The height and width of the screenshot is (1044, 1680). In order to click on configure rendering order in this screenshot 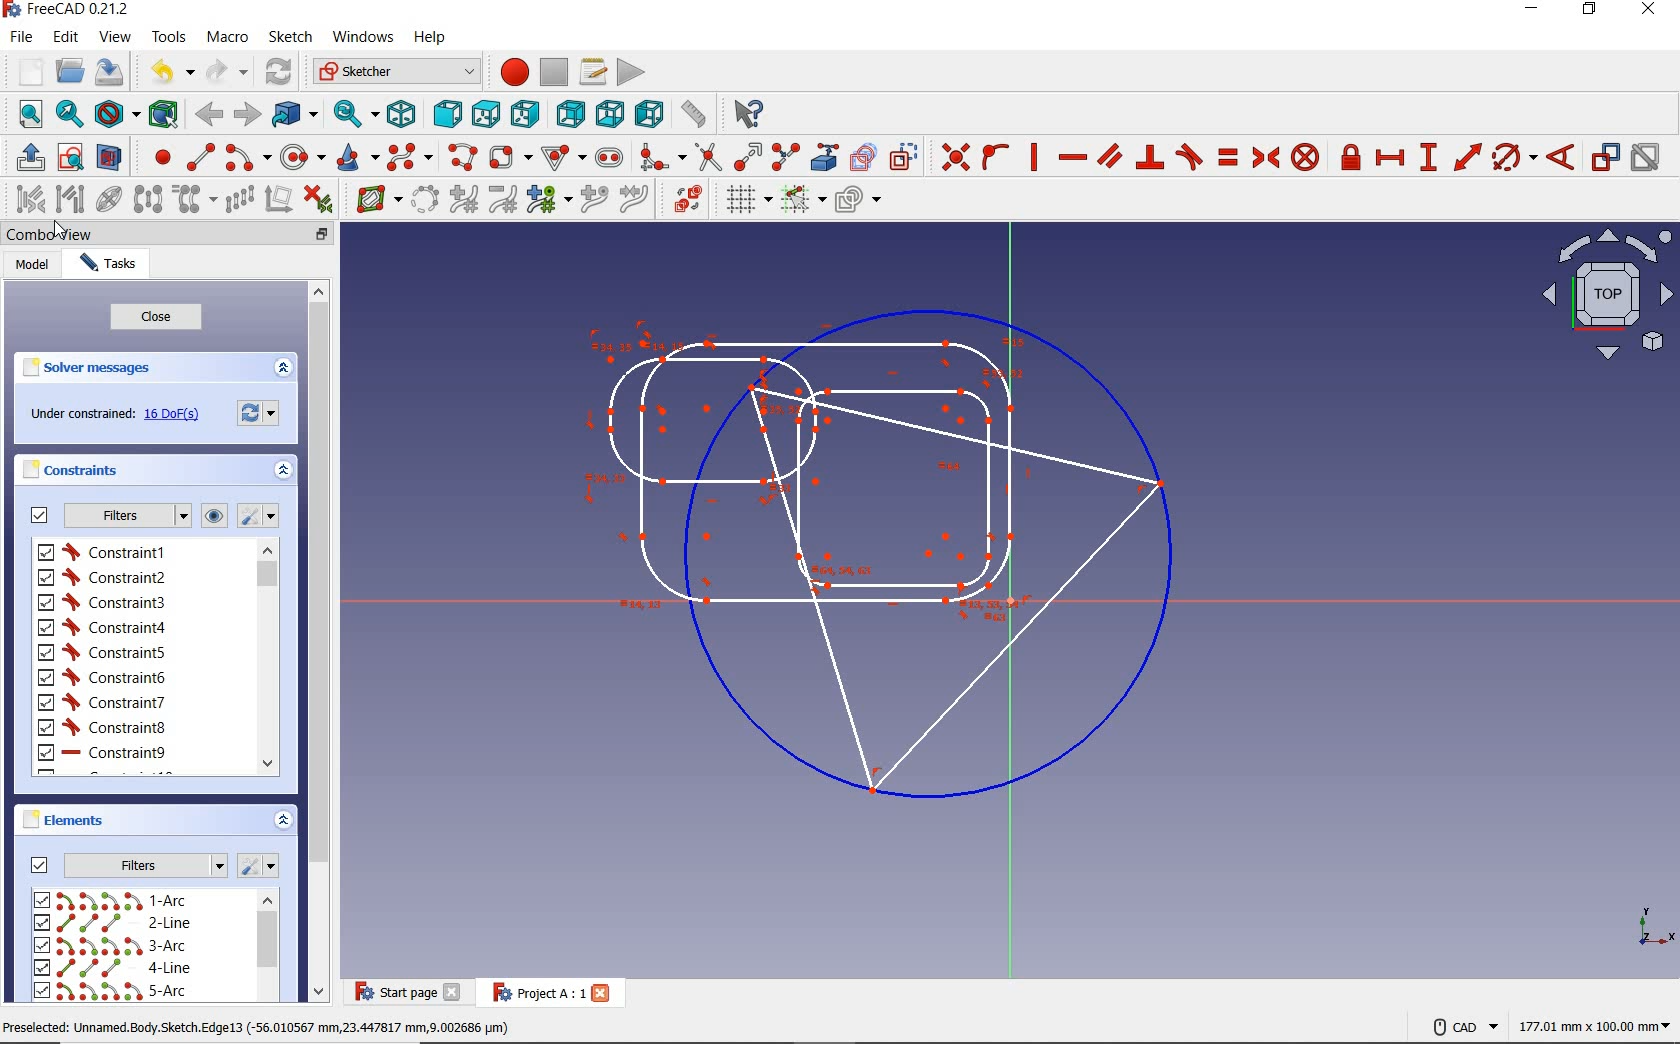, I will do `click(860, 202)`.